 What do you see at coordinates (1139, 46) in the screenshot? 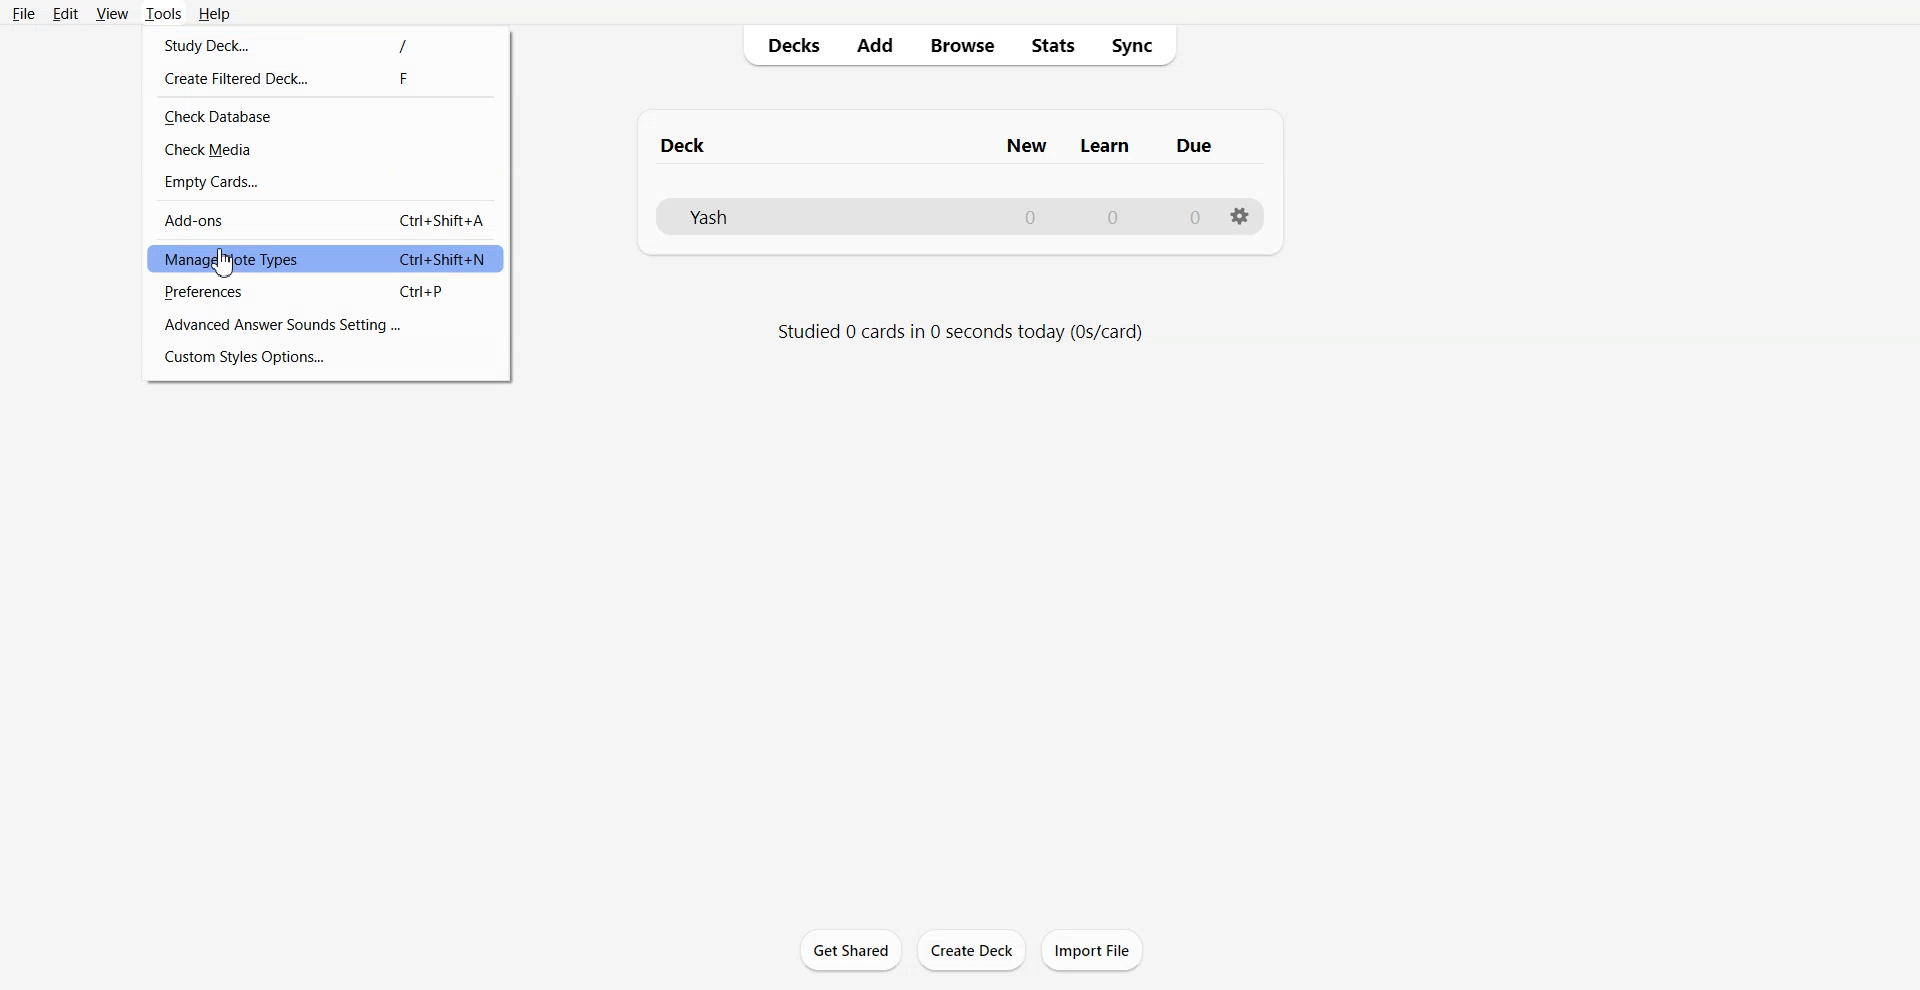
I see `Sync` at bounding box center [1139, 46].